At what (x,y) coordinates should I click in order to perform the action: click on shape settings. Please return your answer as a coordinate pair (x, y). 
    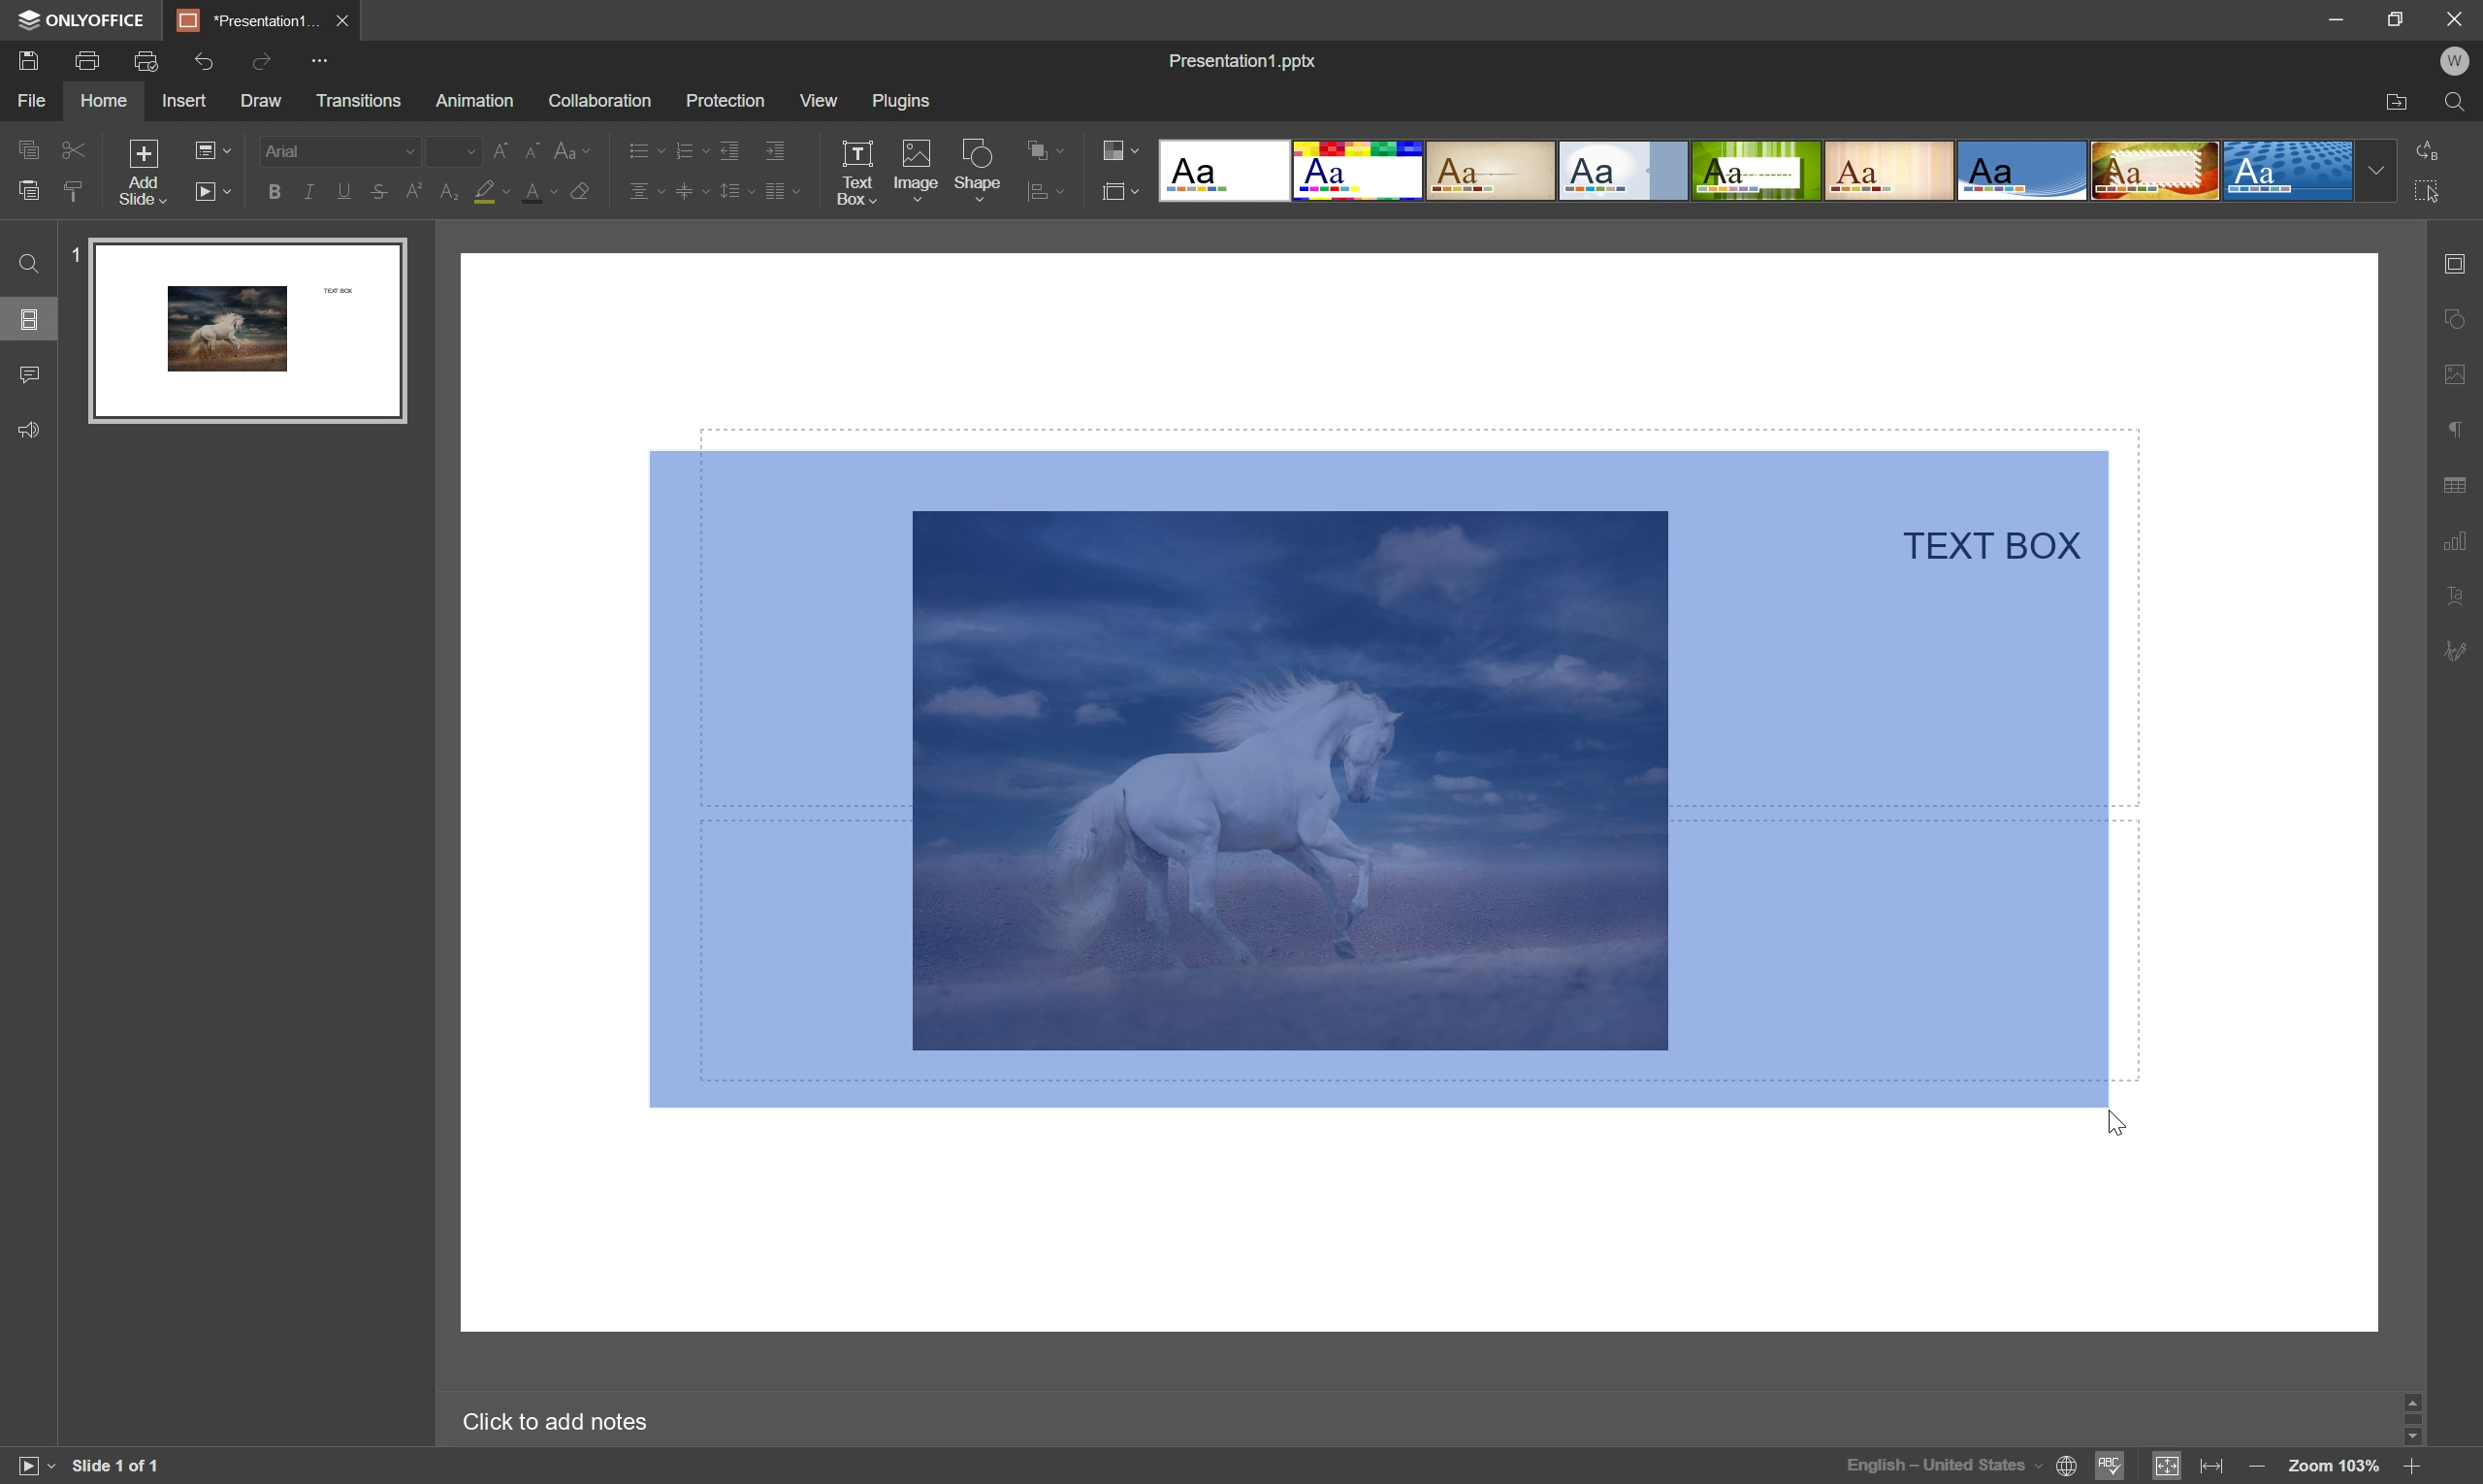
    Looking at the image, I should click on (2460, 319).